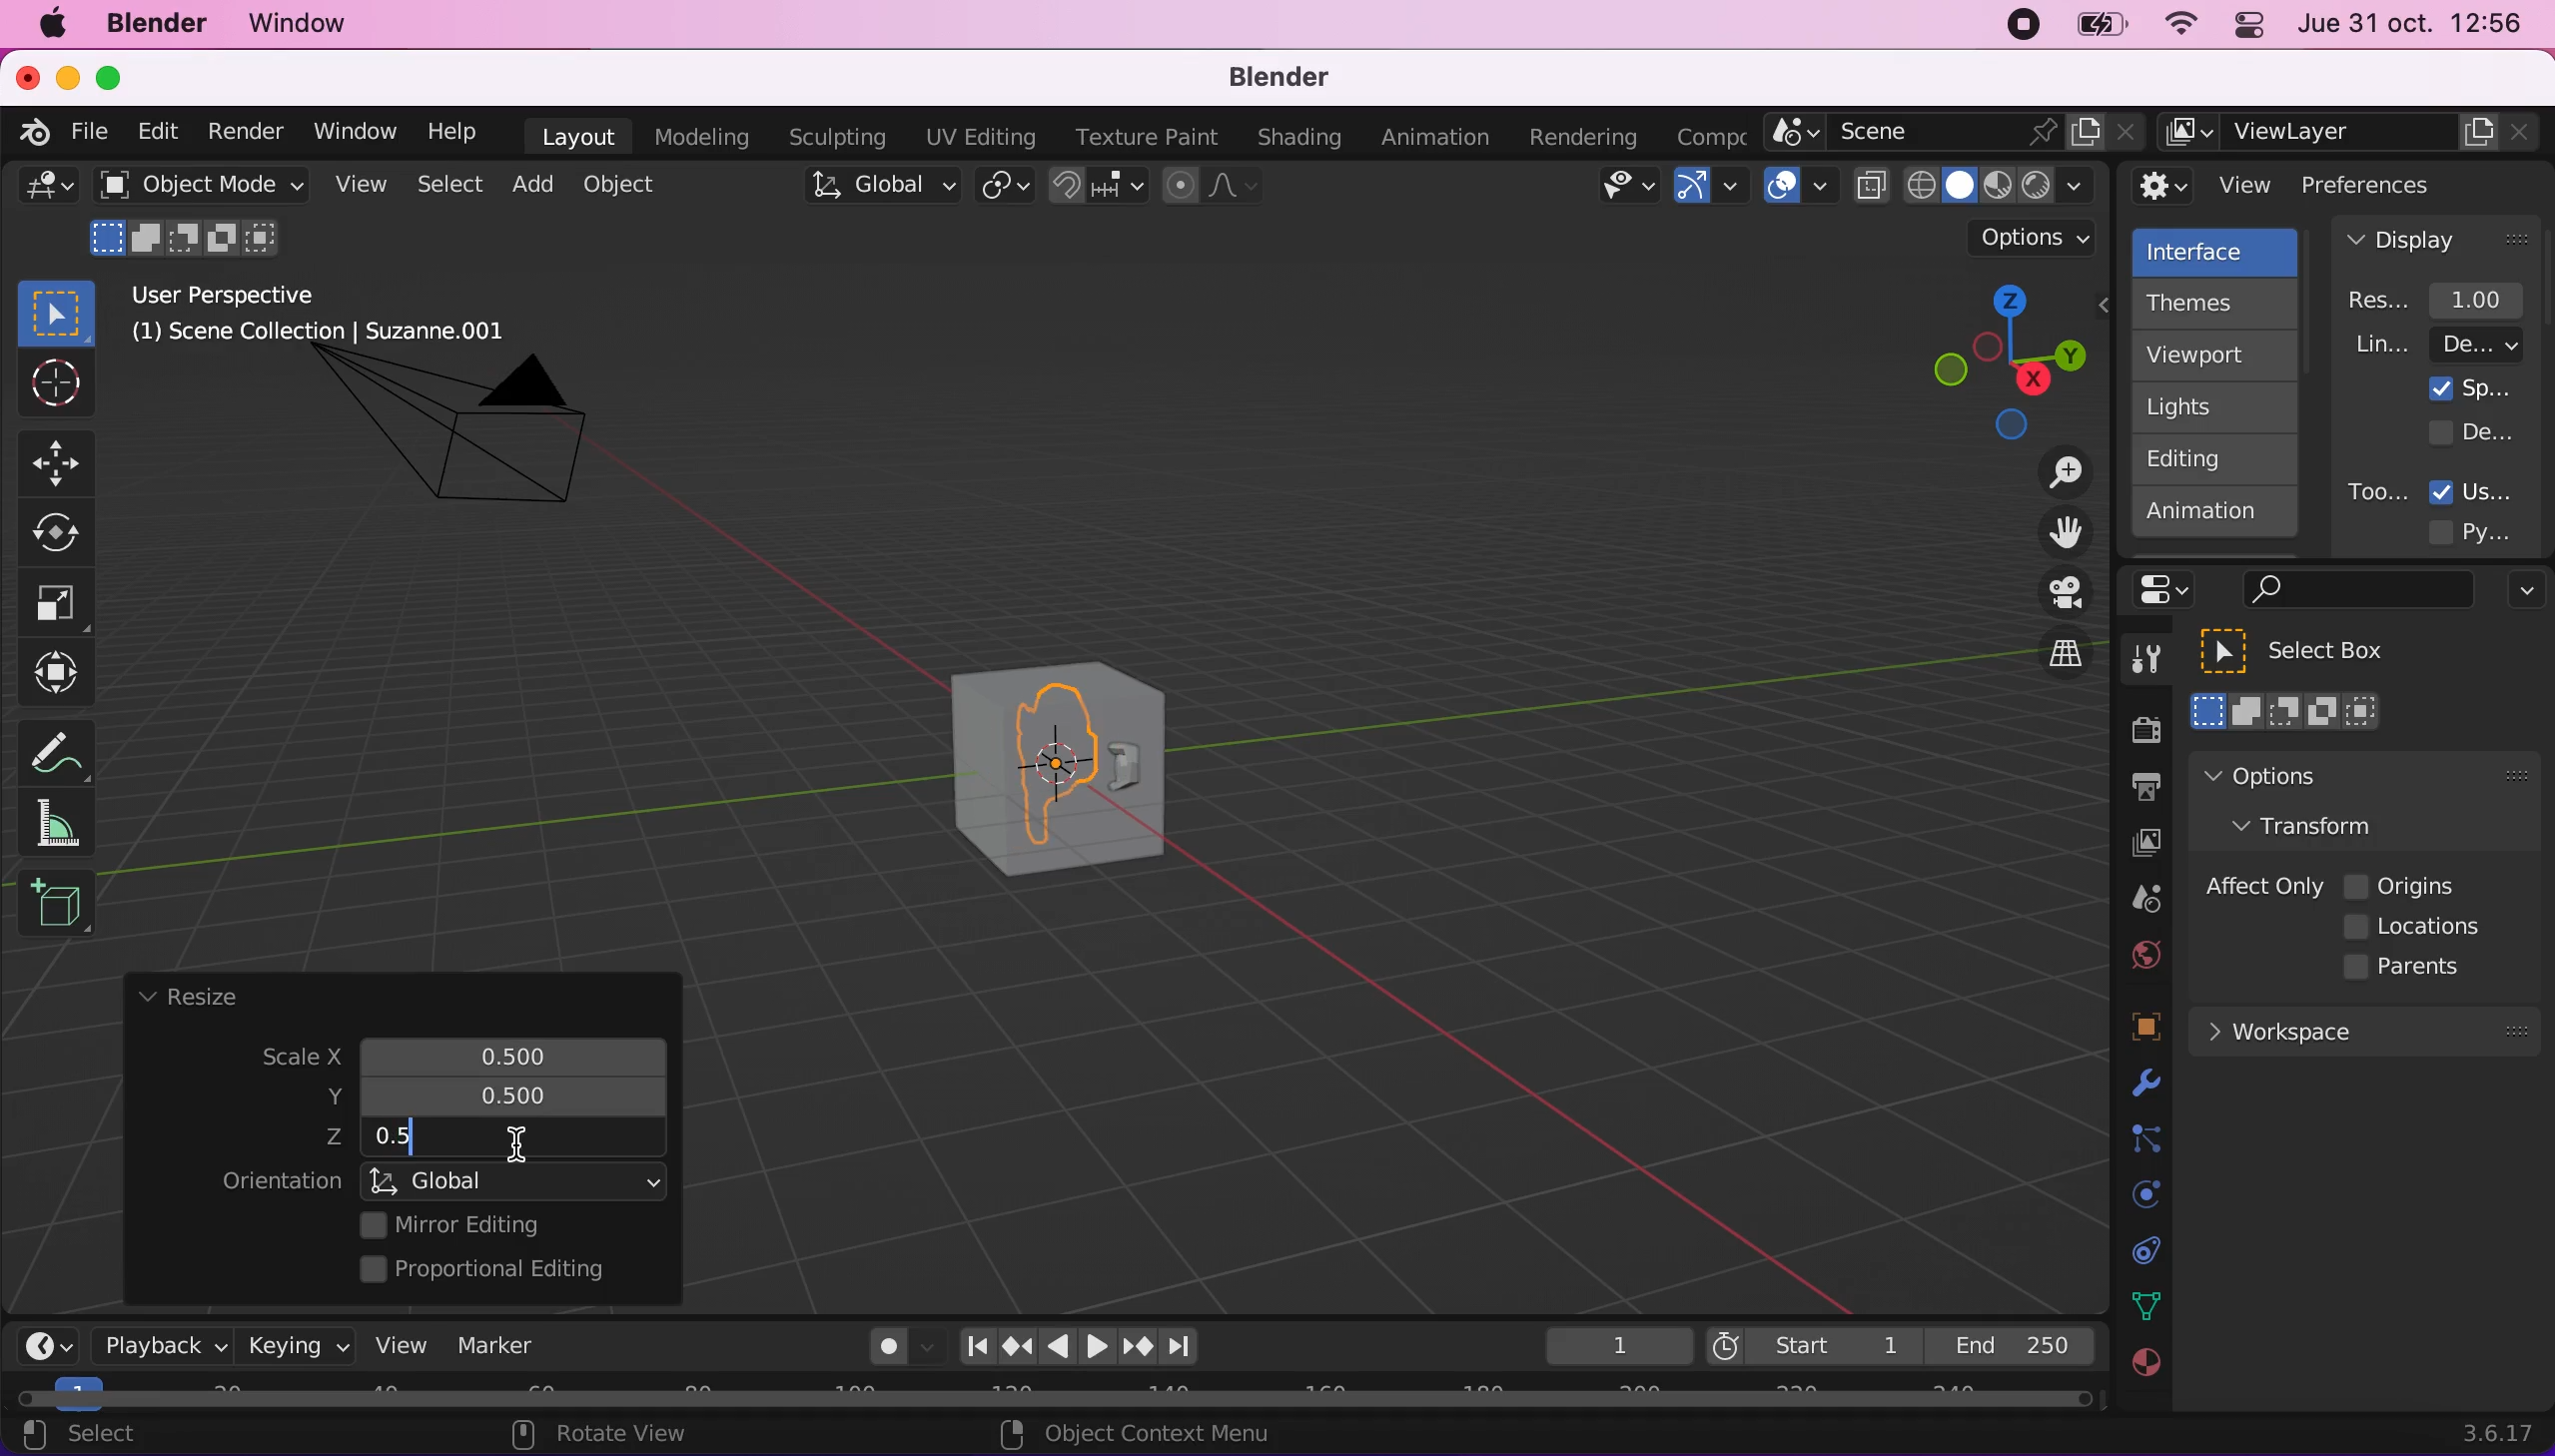 Image resolution: width=2555 pixels, height=1456 pixels. What do you see at coordinates (889, 1352) in the screenshot?
I see `autokeying` at bounding box center [889, 1352].